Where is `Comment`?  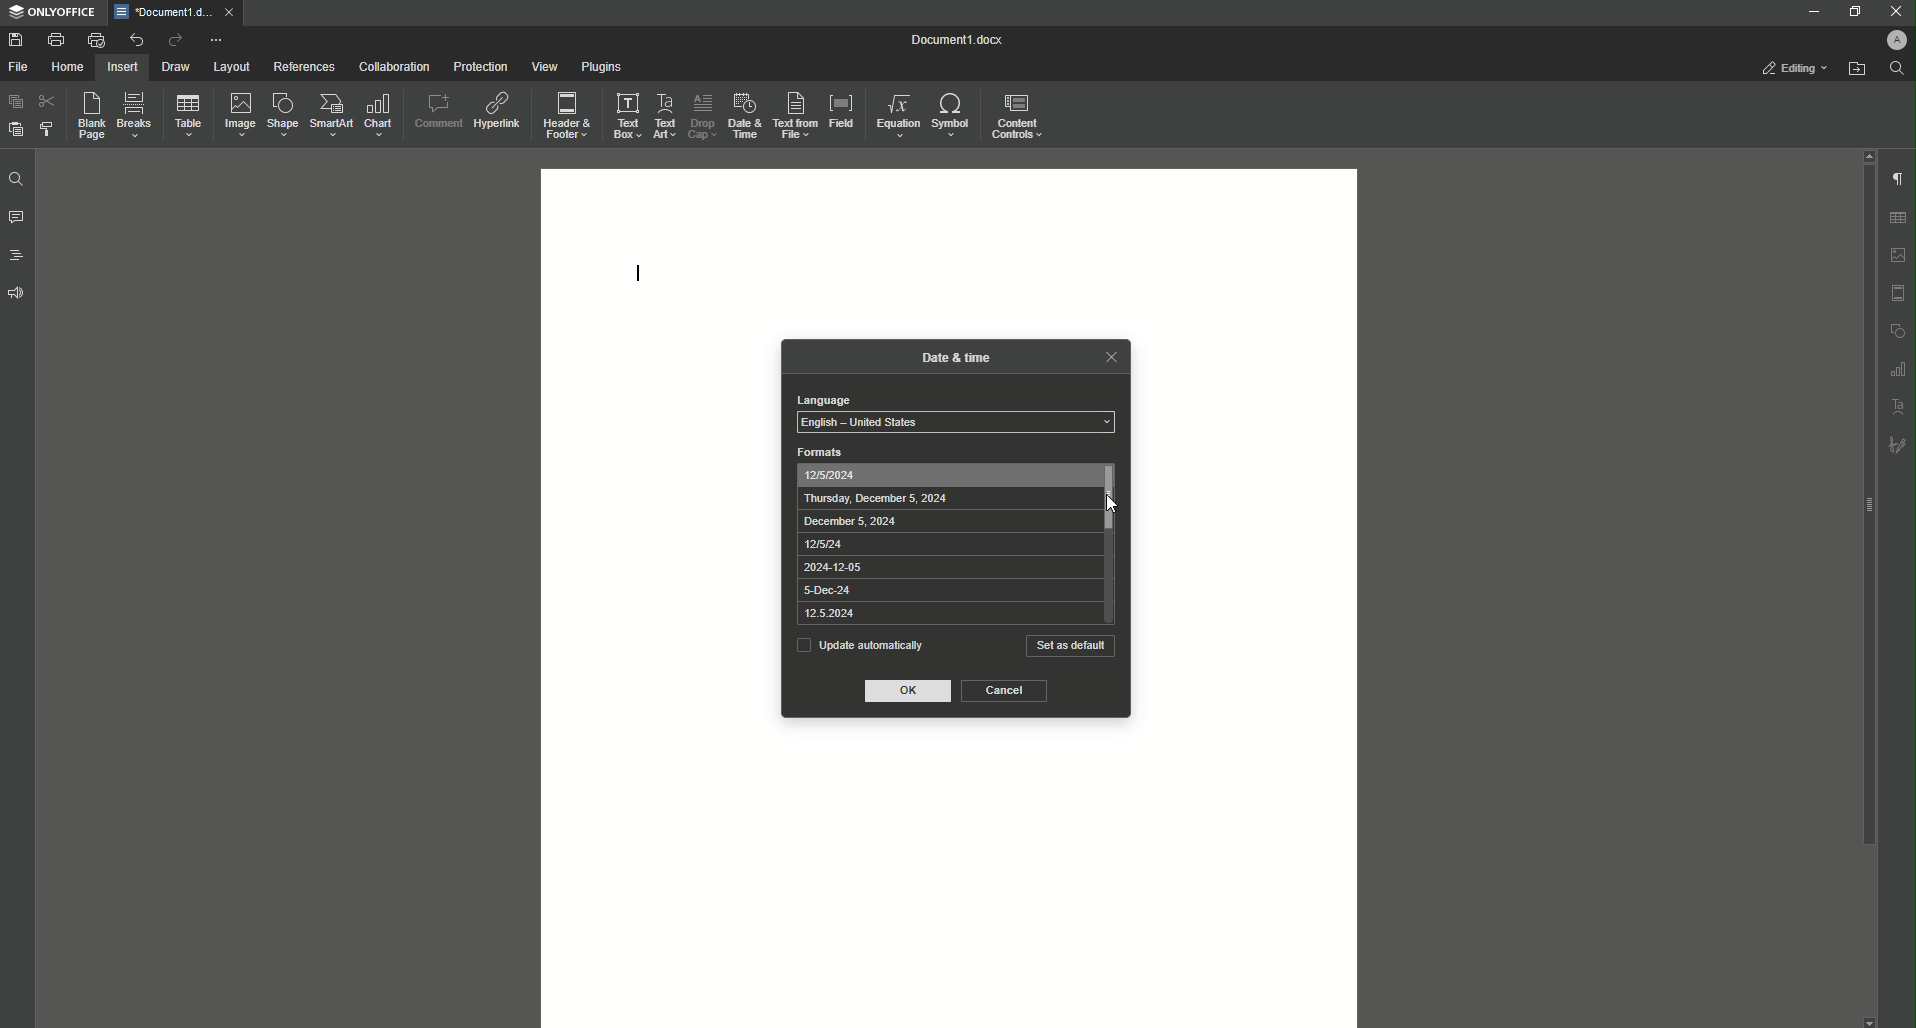 Comment is located at coordinates (436, 108).